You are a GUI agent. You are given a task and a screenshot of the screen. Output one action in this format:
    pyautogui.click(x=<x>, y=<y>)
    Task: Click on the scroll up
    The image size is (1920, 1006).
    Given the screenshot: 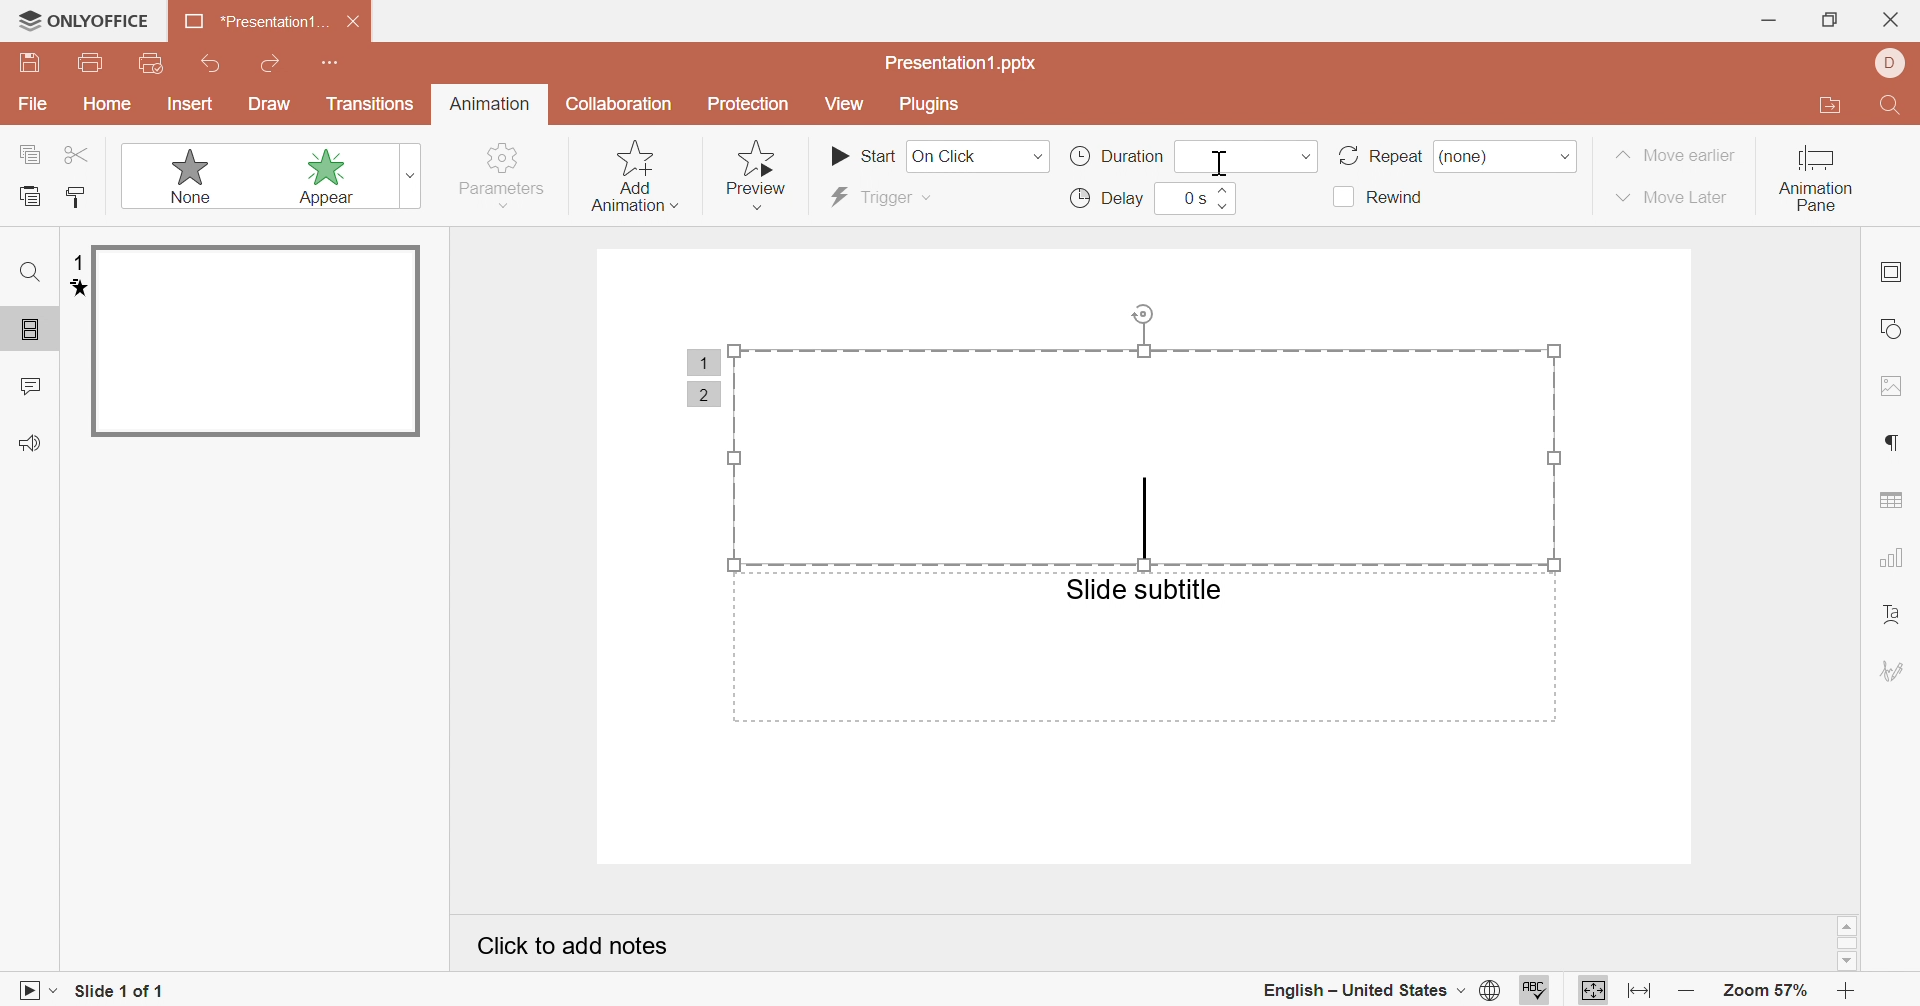 What is the action you would take?
    pyautogui.click(x=1847, y=926)
    